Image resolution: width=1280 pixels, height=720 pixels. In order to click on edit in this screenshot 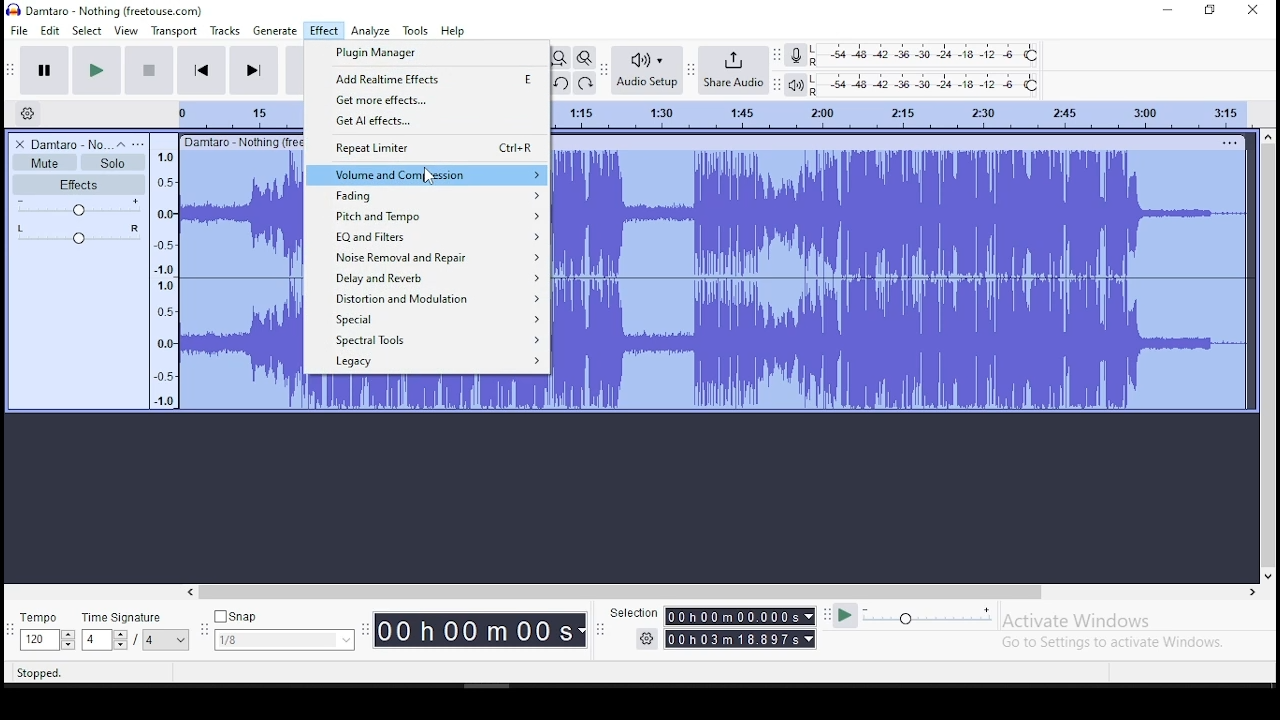, I will do `click(50, 30)`.